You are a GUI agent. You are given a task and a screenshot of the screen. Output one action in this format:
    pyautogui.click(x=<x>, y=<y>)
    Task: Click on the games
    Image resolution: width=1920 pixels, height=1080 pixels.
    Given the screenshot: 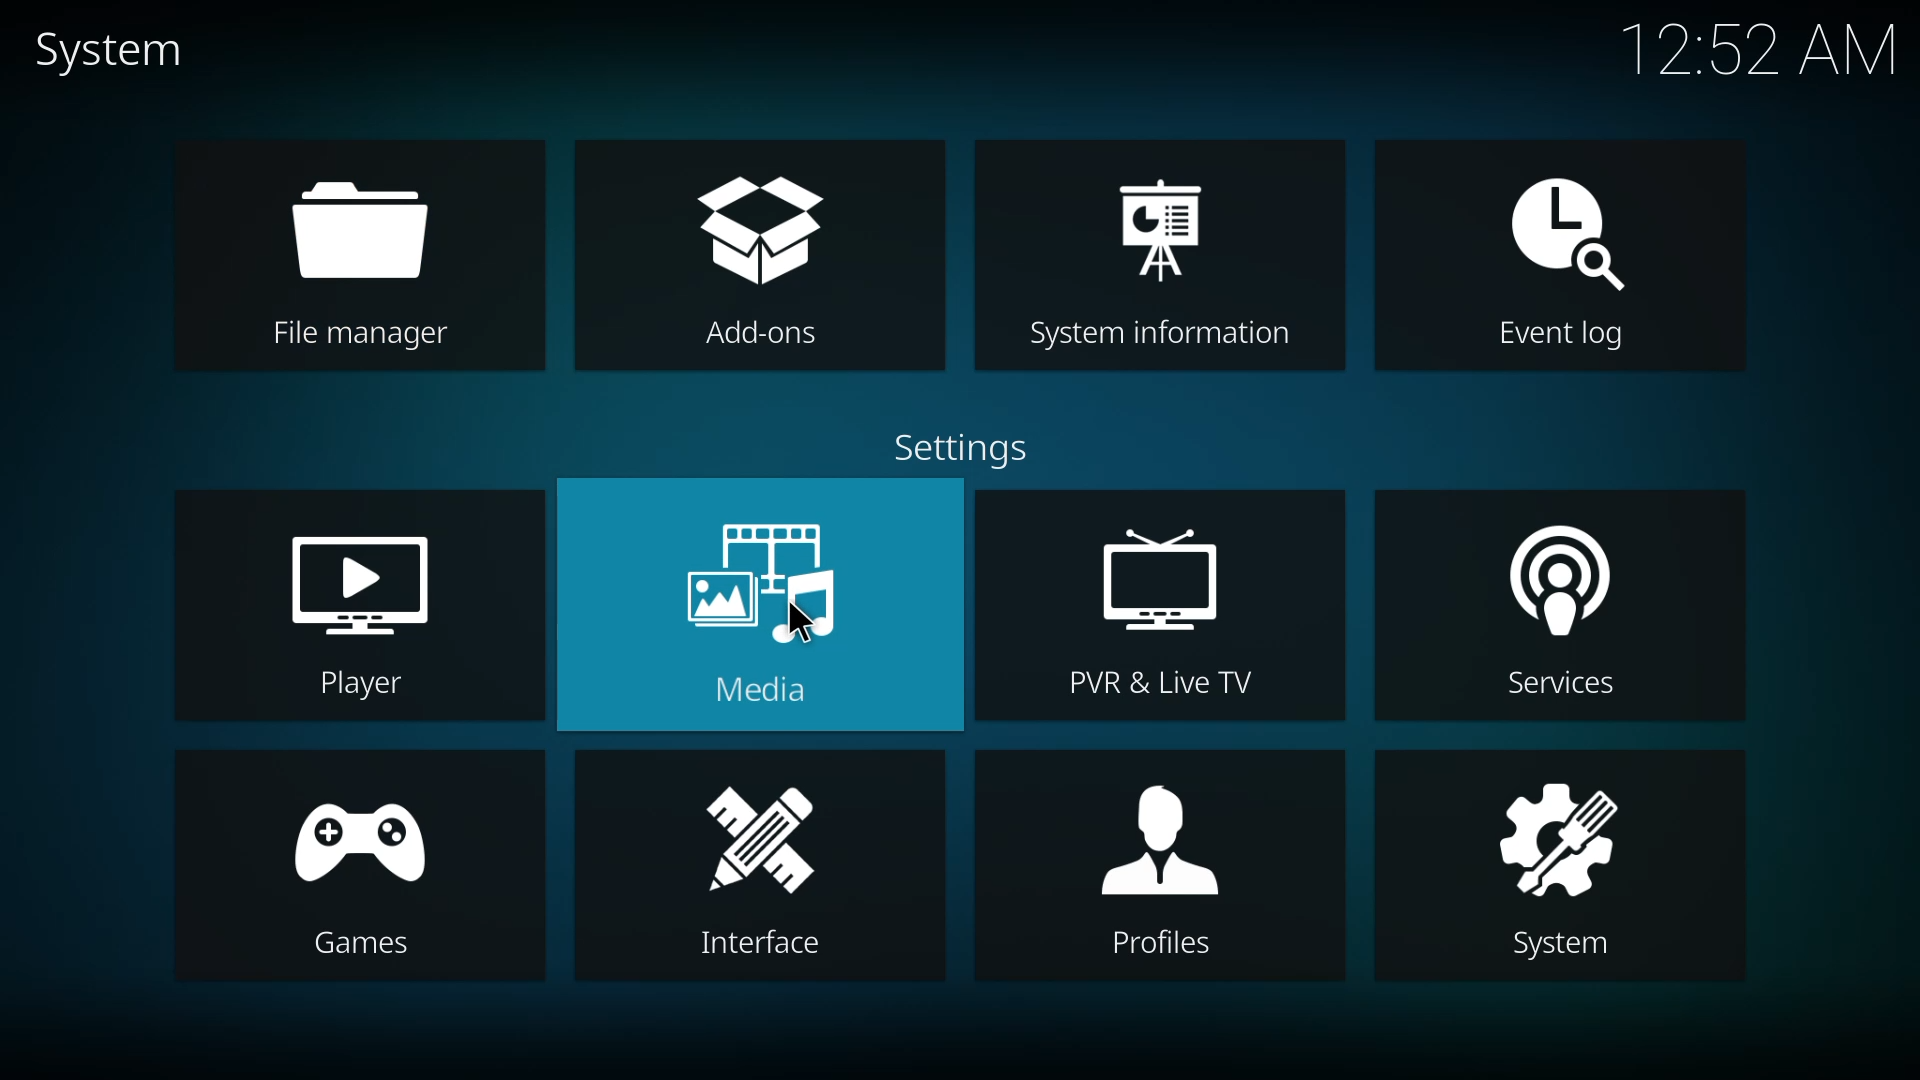 What is the action you would take?
    pyautogui.click(x=364, y=832)
    